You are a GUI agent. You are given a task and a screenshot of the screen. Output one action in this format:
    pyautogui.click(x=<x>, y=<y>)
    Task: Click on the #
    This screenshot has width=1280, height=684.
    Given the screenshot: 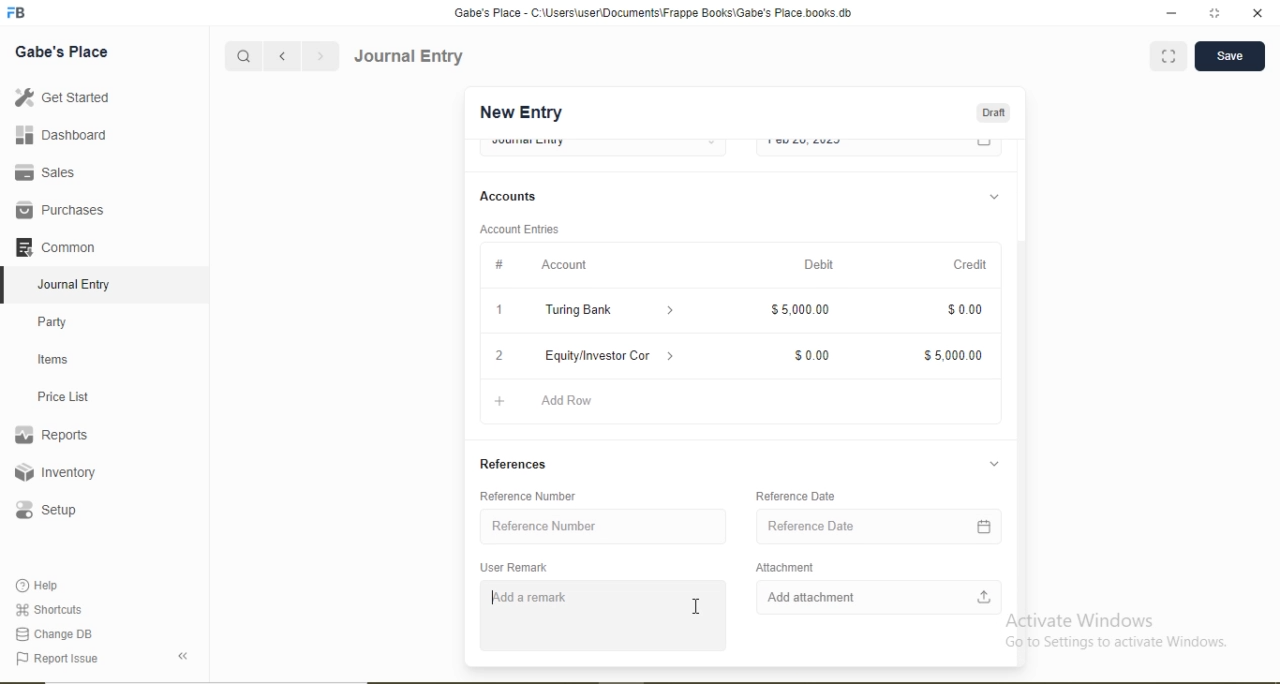 What is the action you would take?
    pyautogui.click(x=499, y=266)
    